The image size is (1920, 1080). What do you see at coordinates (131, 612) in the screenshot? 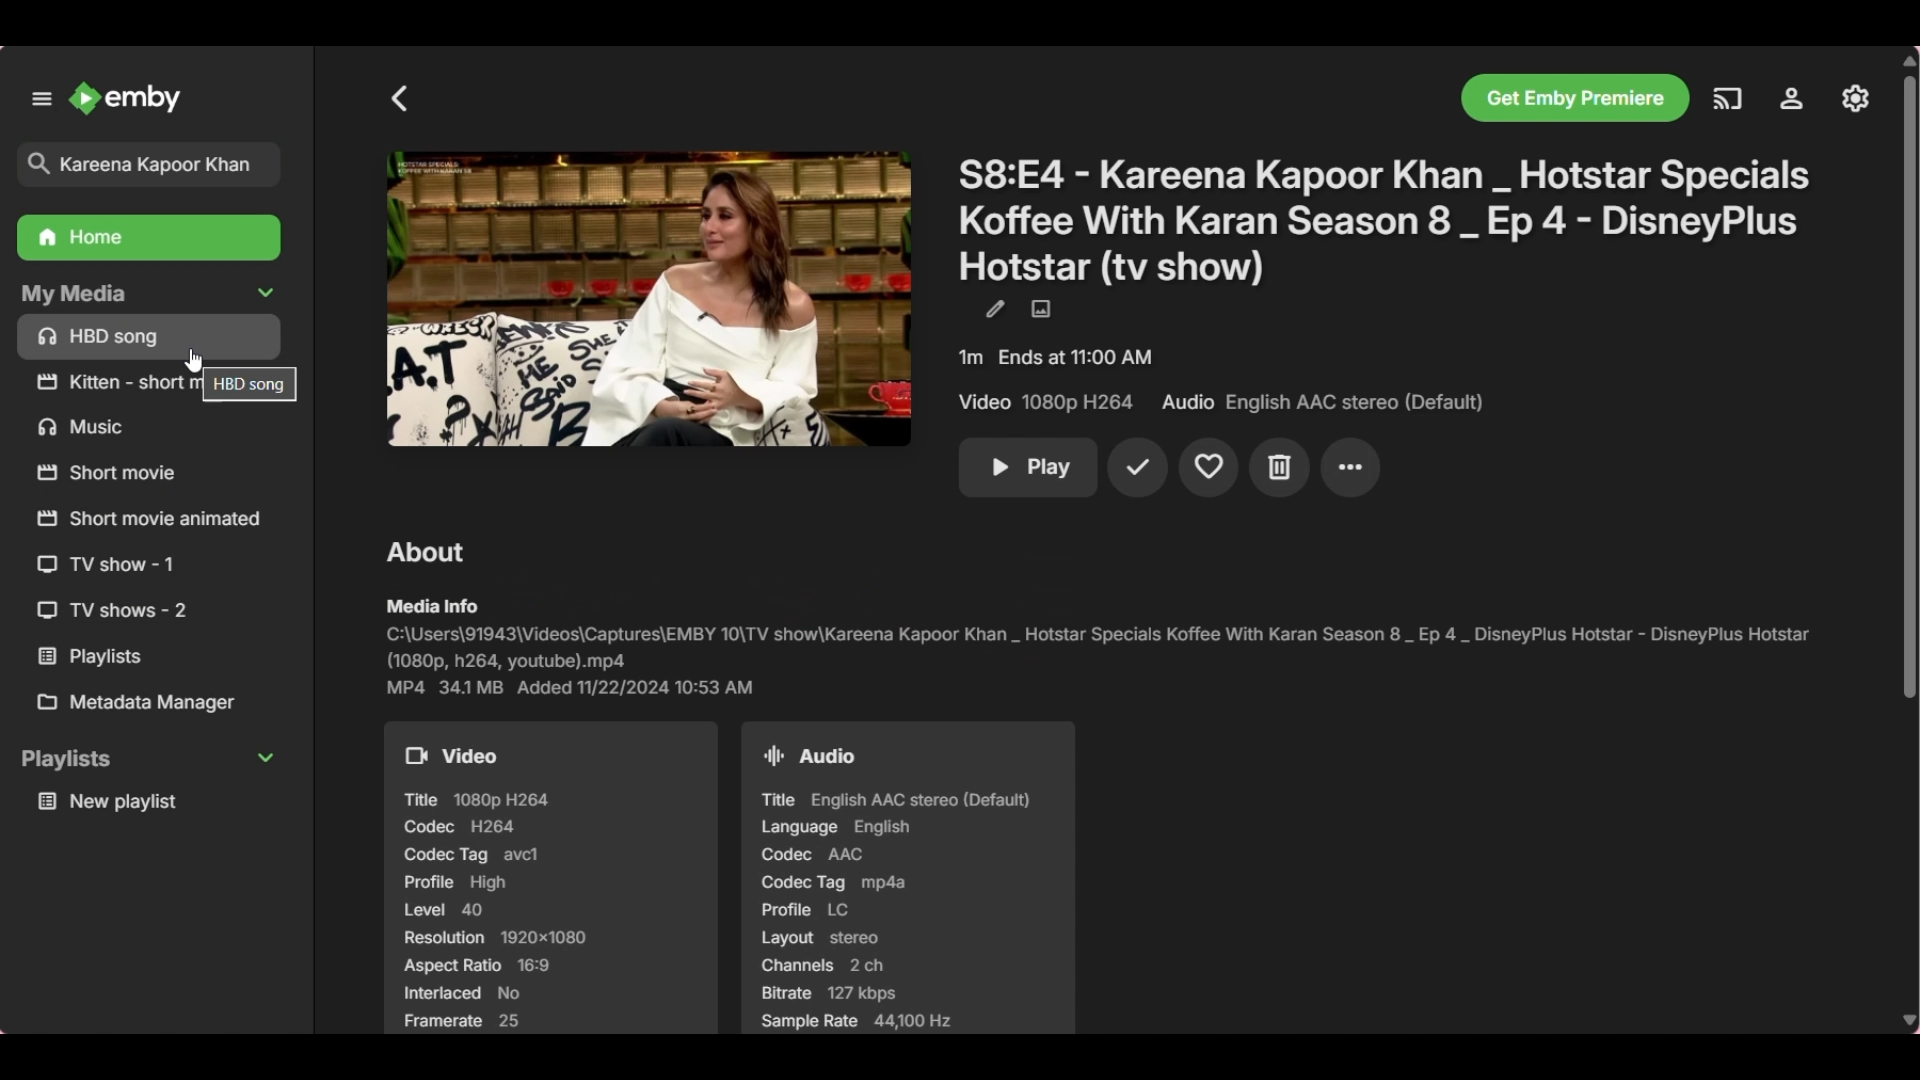
I see `` at bounding box center [131, 612].